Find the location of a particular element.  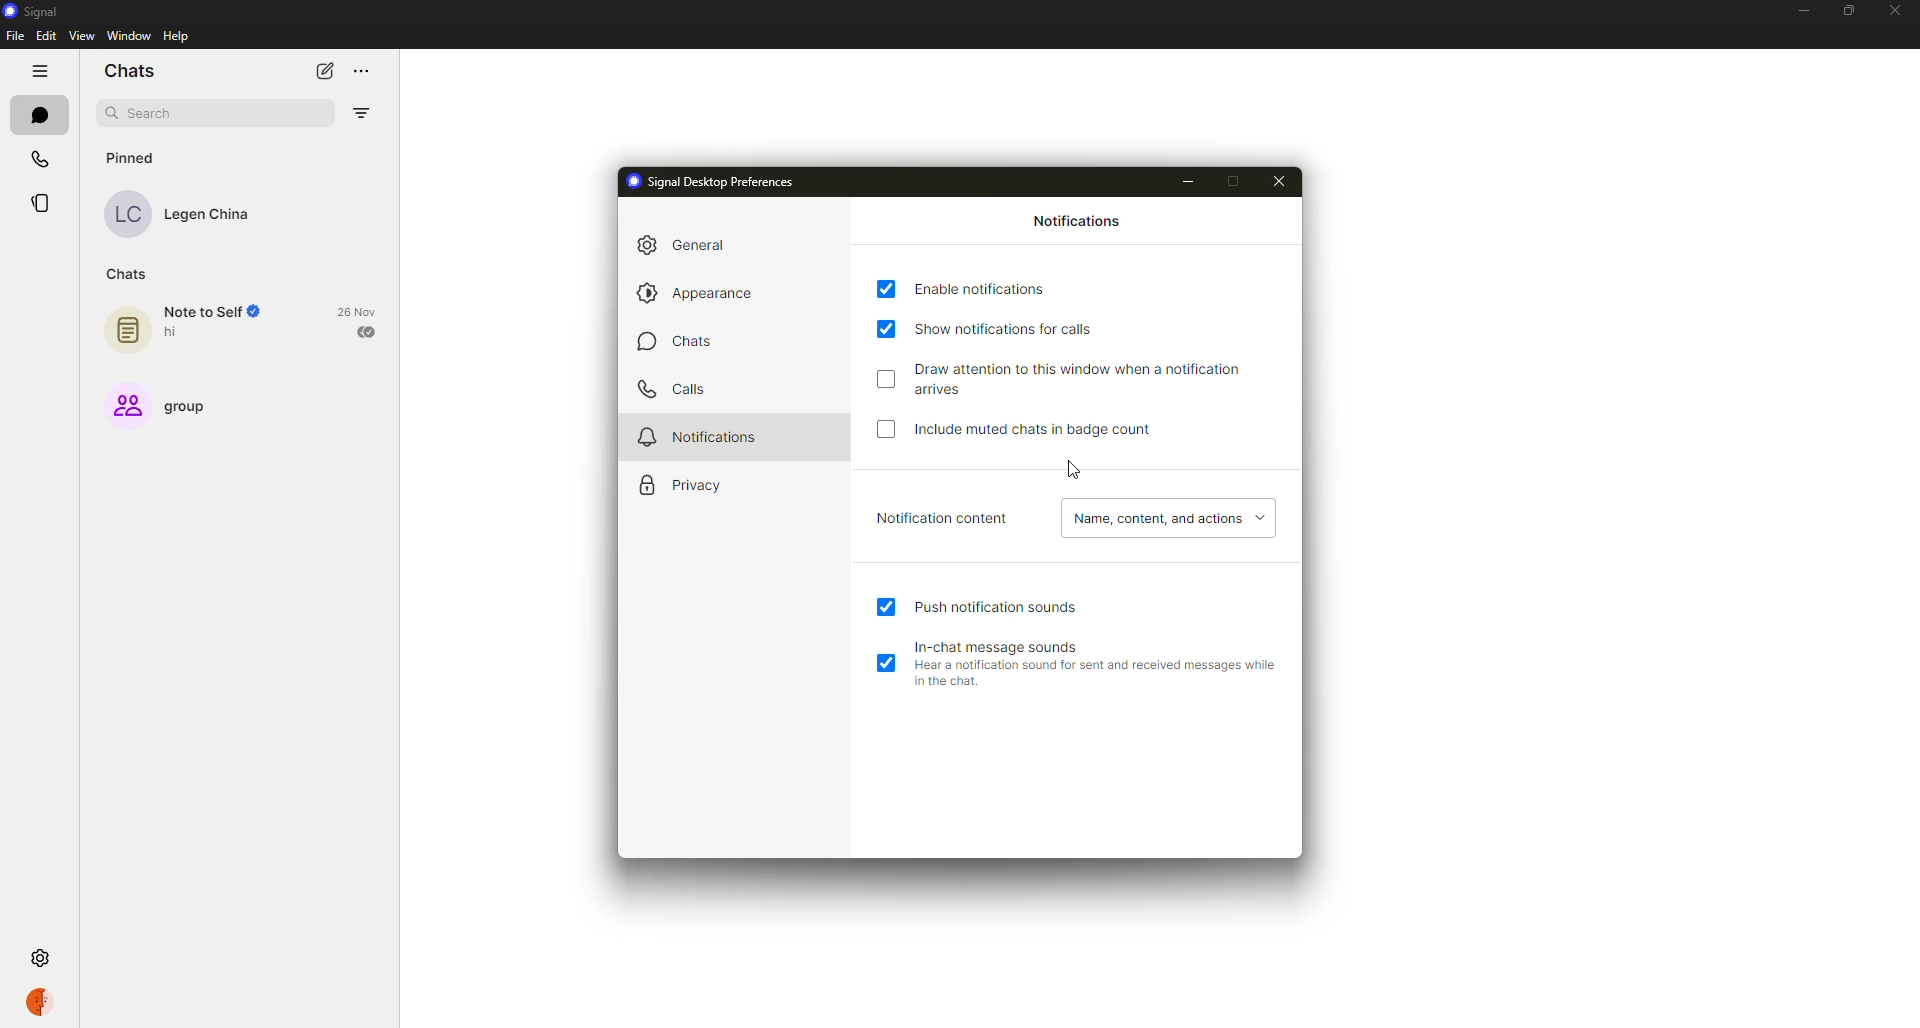

stories is located at coordinates (50, 203).